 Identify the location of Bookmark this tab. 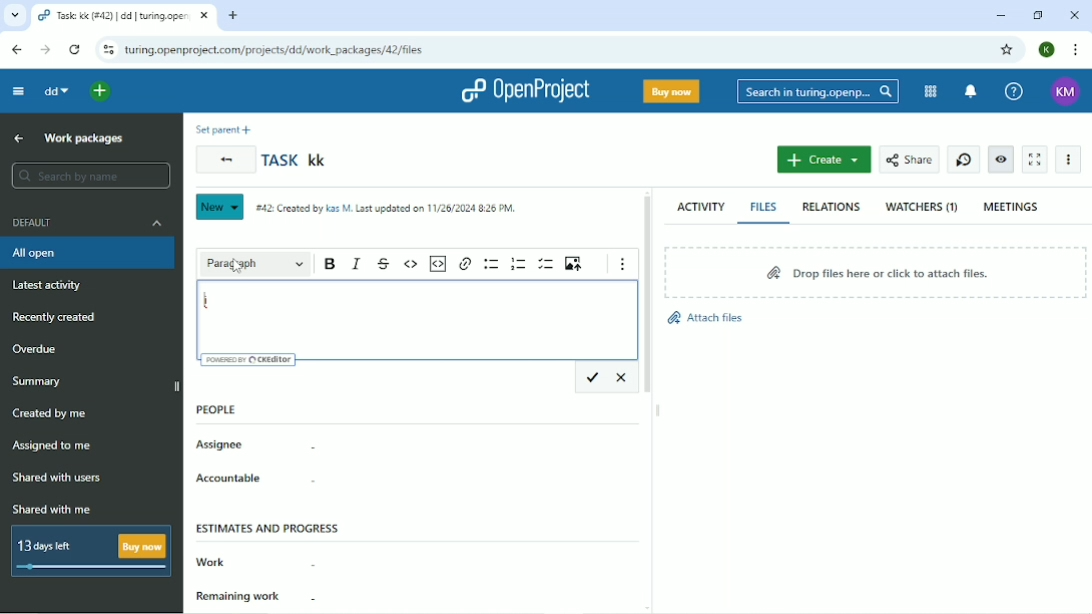
(1007, 50).